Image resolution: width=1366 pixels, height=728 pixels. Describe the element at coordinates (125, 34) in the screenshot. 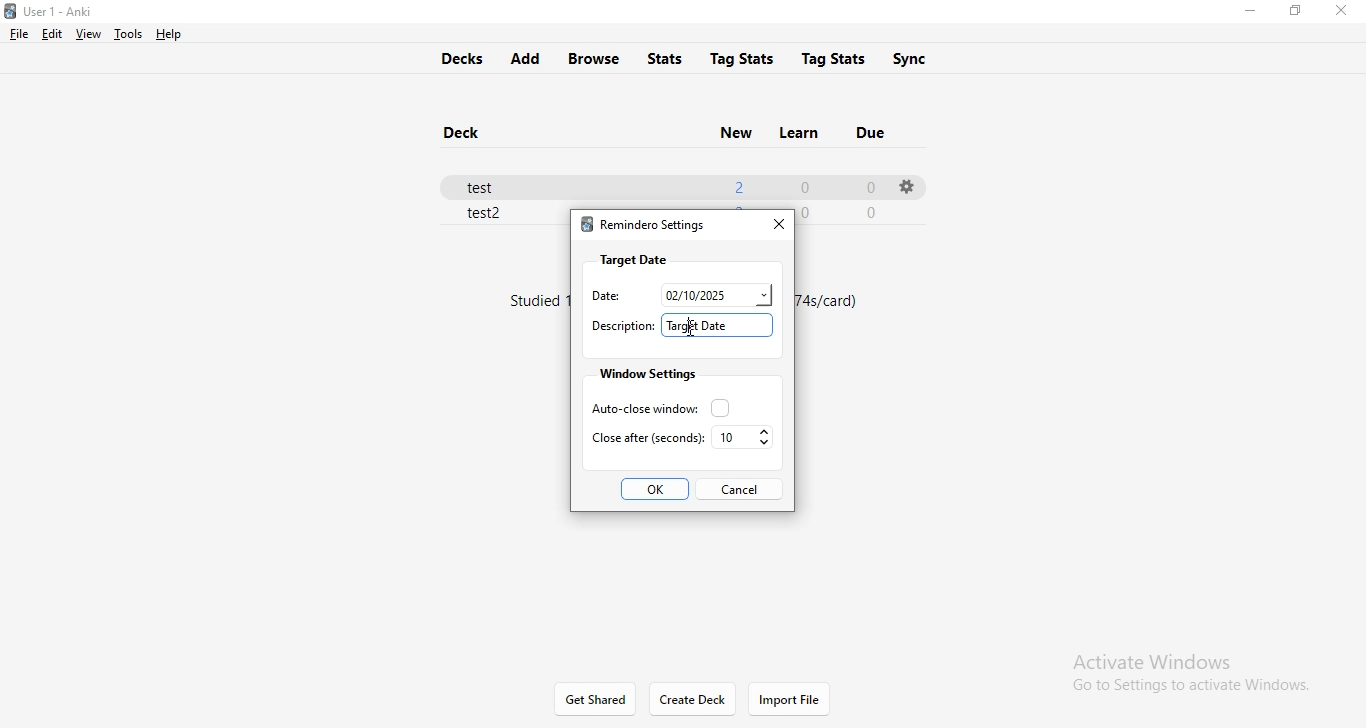

I see `tools` at that location.